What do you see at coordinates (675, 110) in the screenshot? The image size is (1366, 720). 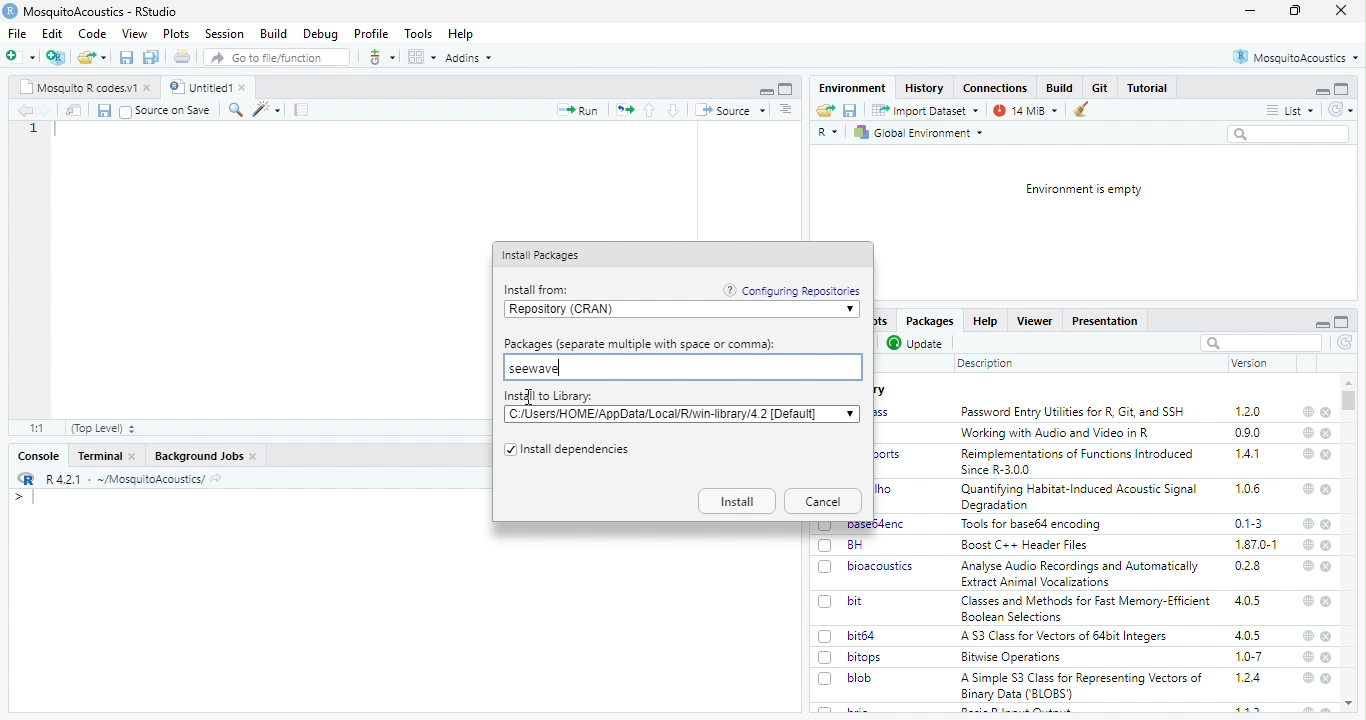 I see `down` at bounding box center [675, 110].